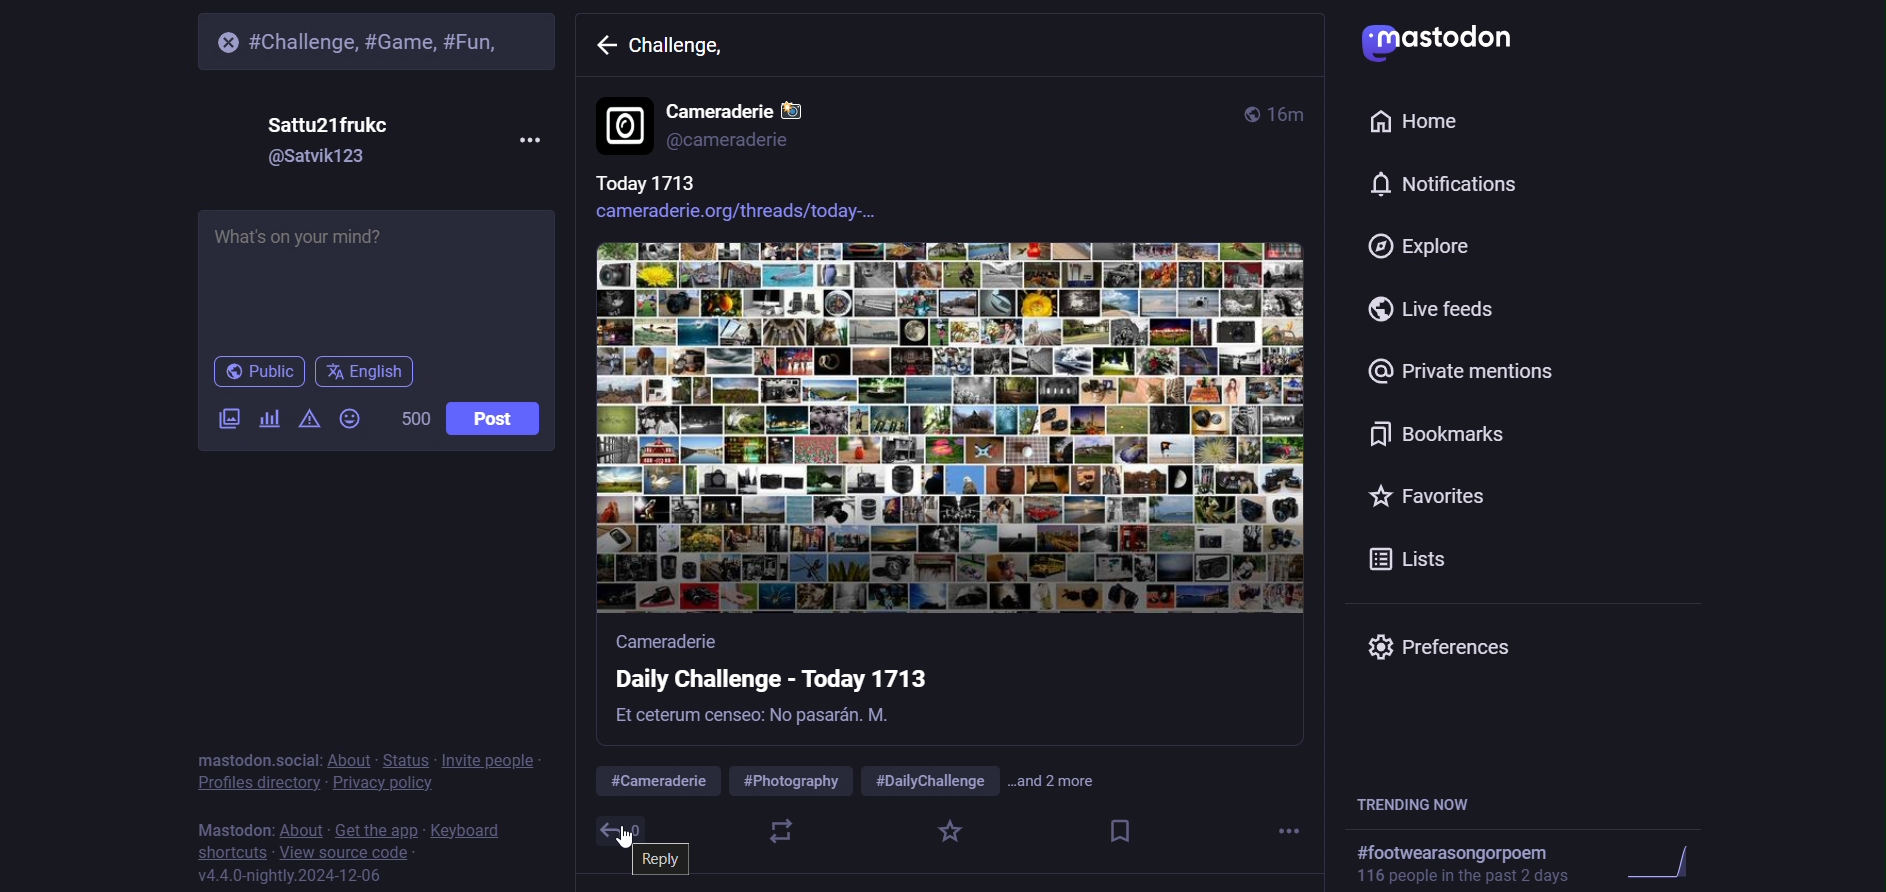 Image resolution: width=1886 pixels, height=892 pixels. What do you see at coordinates (1435, 435) in the screenshot?
I see `bookmark` at bounding box center [1435, 435].